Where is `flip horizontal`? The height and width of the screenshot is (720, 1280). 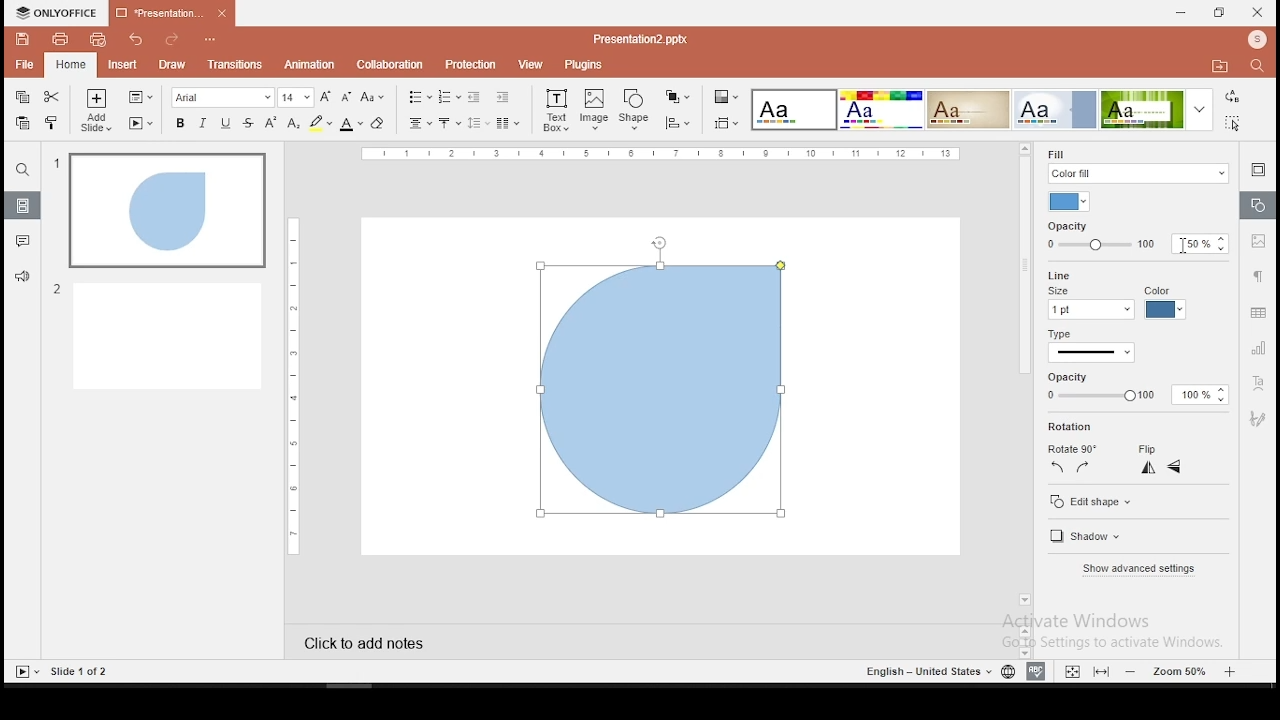
flip horizontal is located at coordinates (1174, 467).